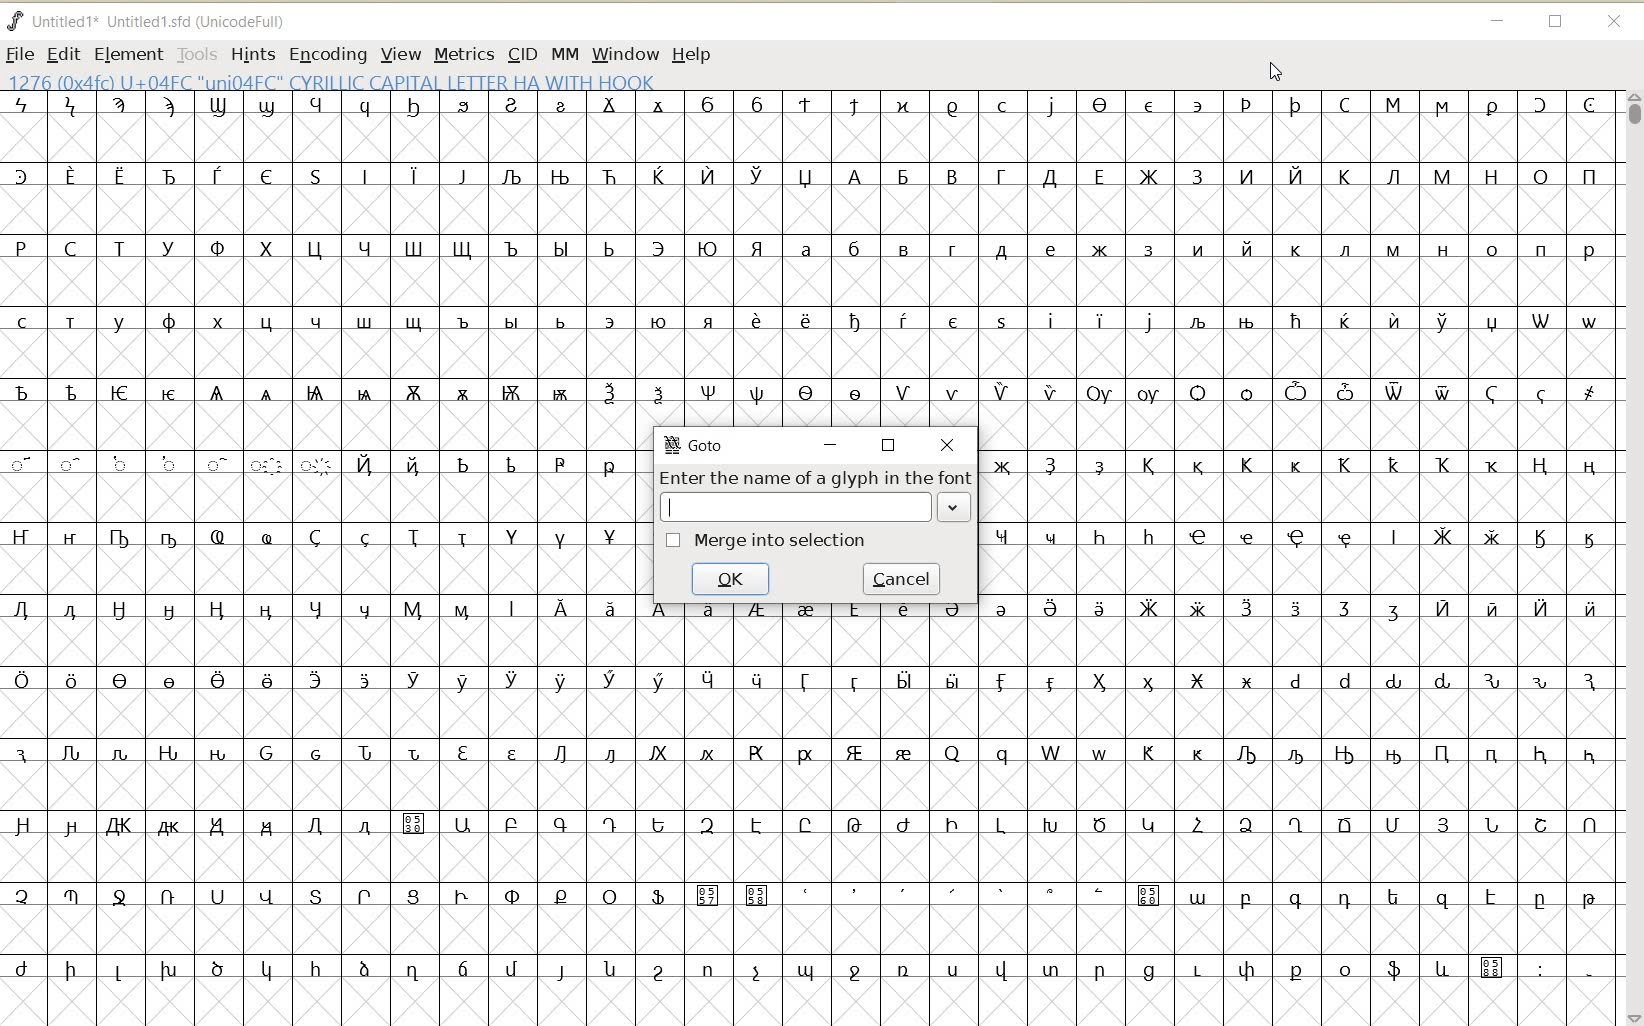 The height and width of the screenshot is (1026, 1644). Describe the element at coordinates (150, 21) in the screenshot. I see `FONT NAME` at that location.